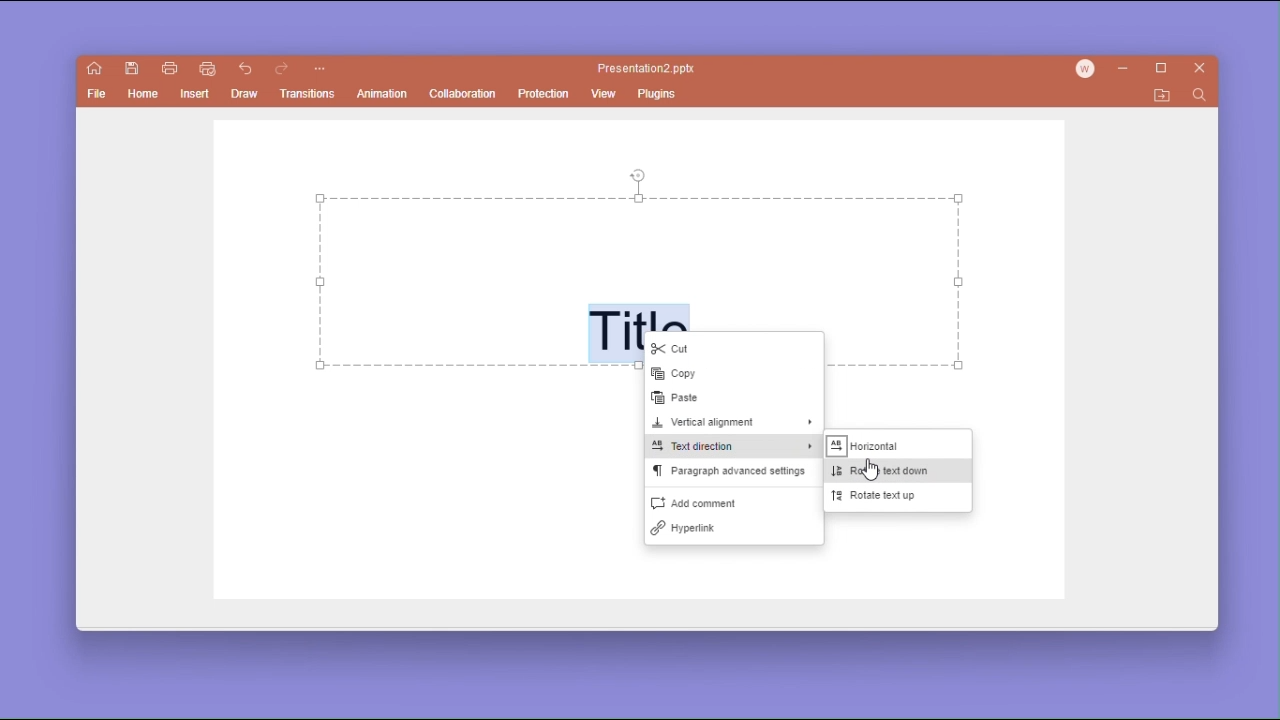  What do you see at coordinates (133, 69) in the screenshot?
I see `save` at bounding box center [133, 69].